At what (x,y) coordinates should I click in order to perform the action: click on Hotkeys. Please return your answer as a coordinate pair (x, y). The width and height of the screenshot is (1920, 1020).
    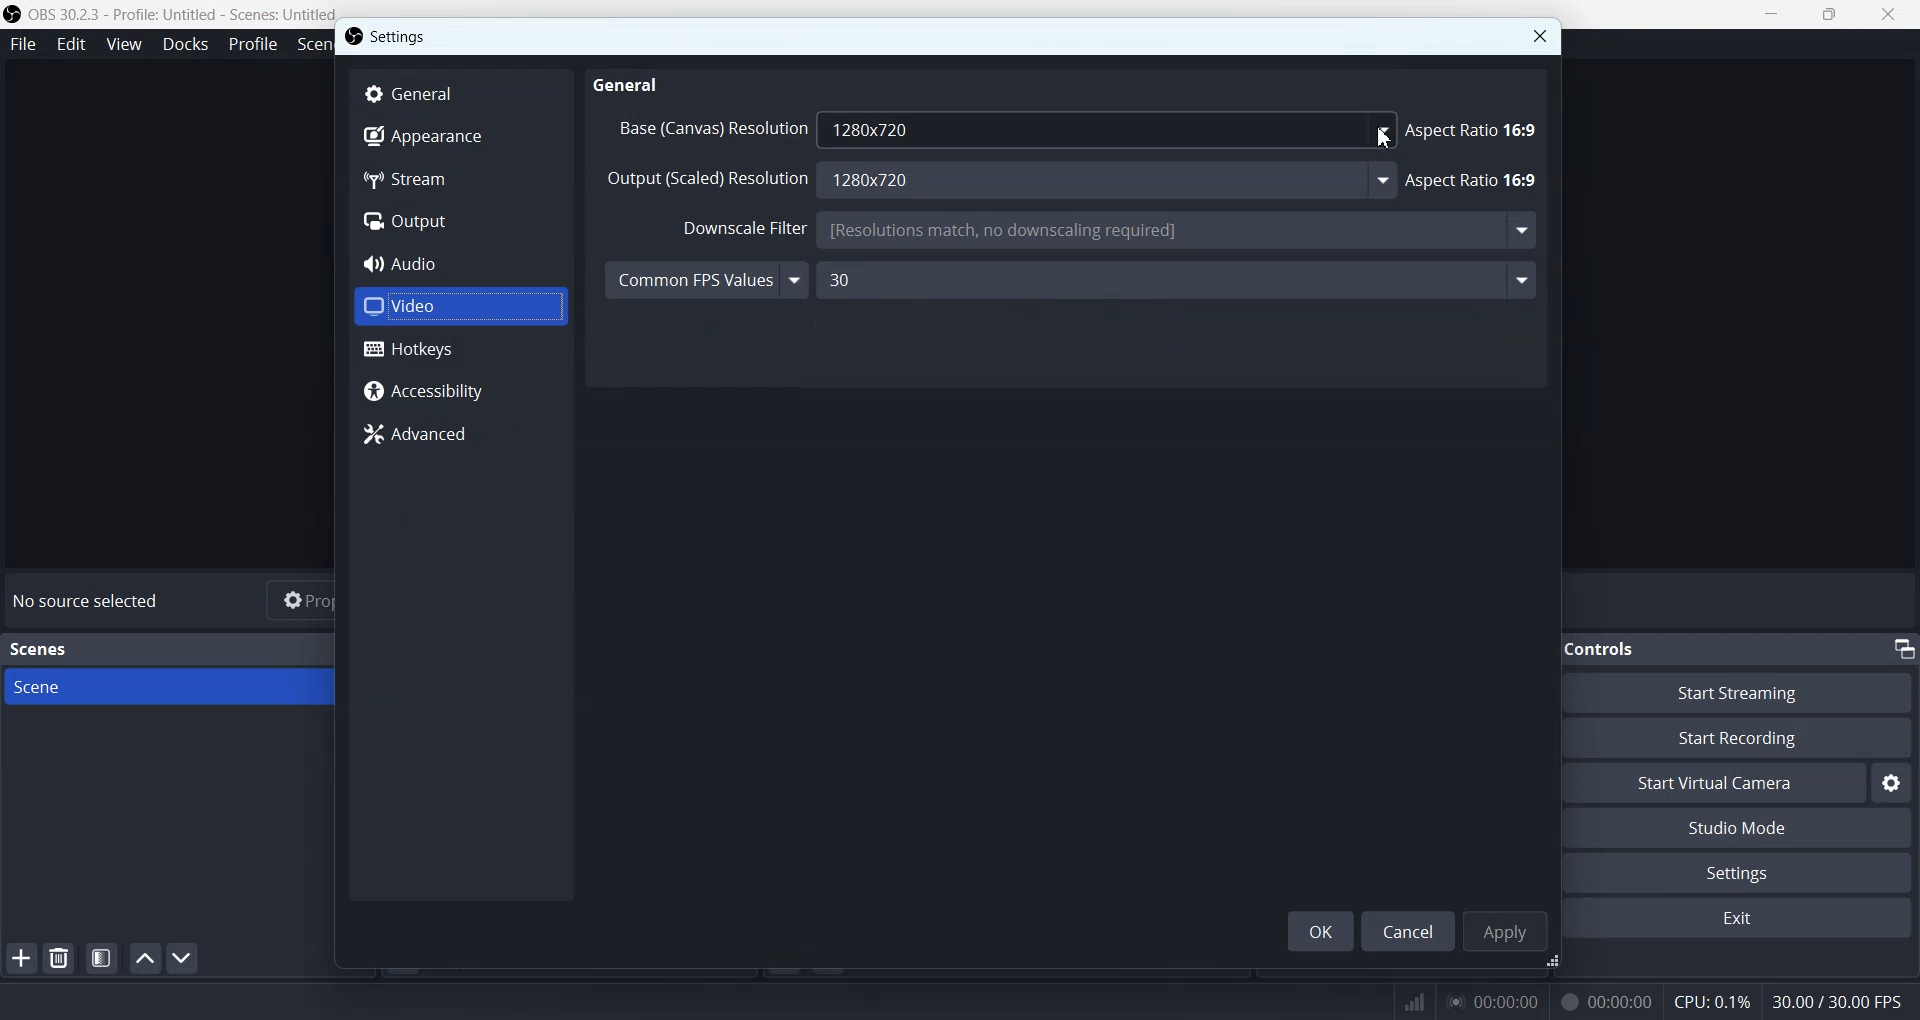
    Looking at the image, I should click on (461, 349).